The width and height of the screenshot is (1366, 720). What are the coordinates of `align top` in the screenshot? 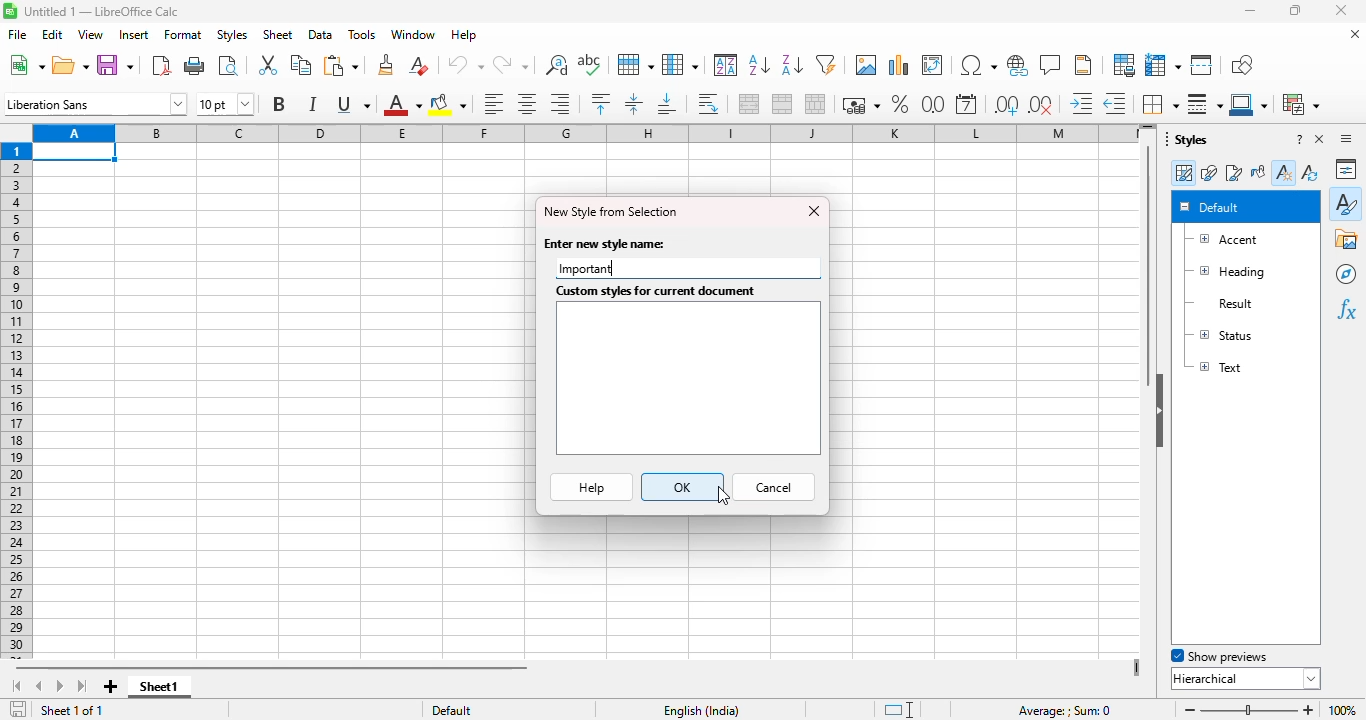 It's located at (600, 103).